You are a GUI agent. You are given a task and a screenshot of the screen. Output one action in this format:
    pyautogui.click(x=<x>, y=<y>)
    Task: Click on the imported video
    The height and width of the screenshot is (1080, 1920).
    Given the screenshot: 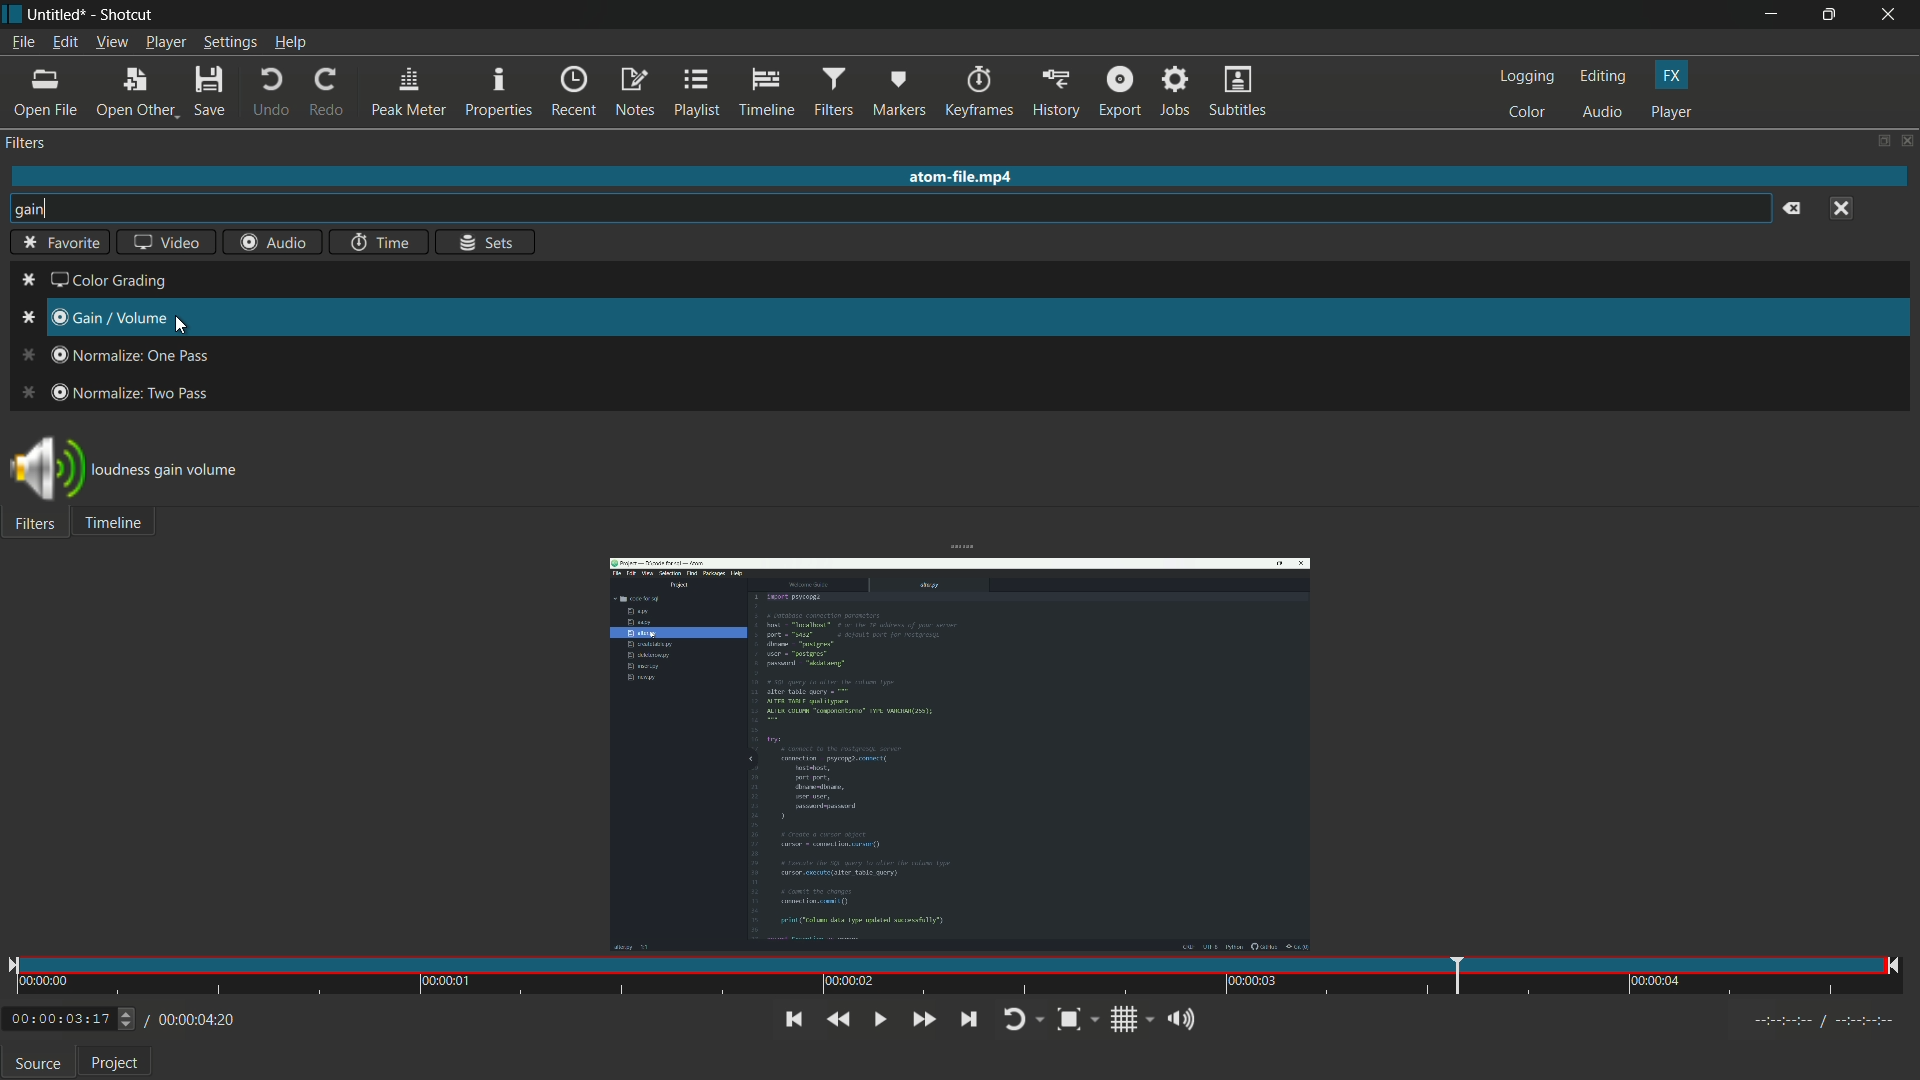 What is the action you would take?
    pyautogui.click(x=959, y=756)
    